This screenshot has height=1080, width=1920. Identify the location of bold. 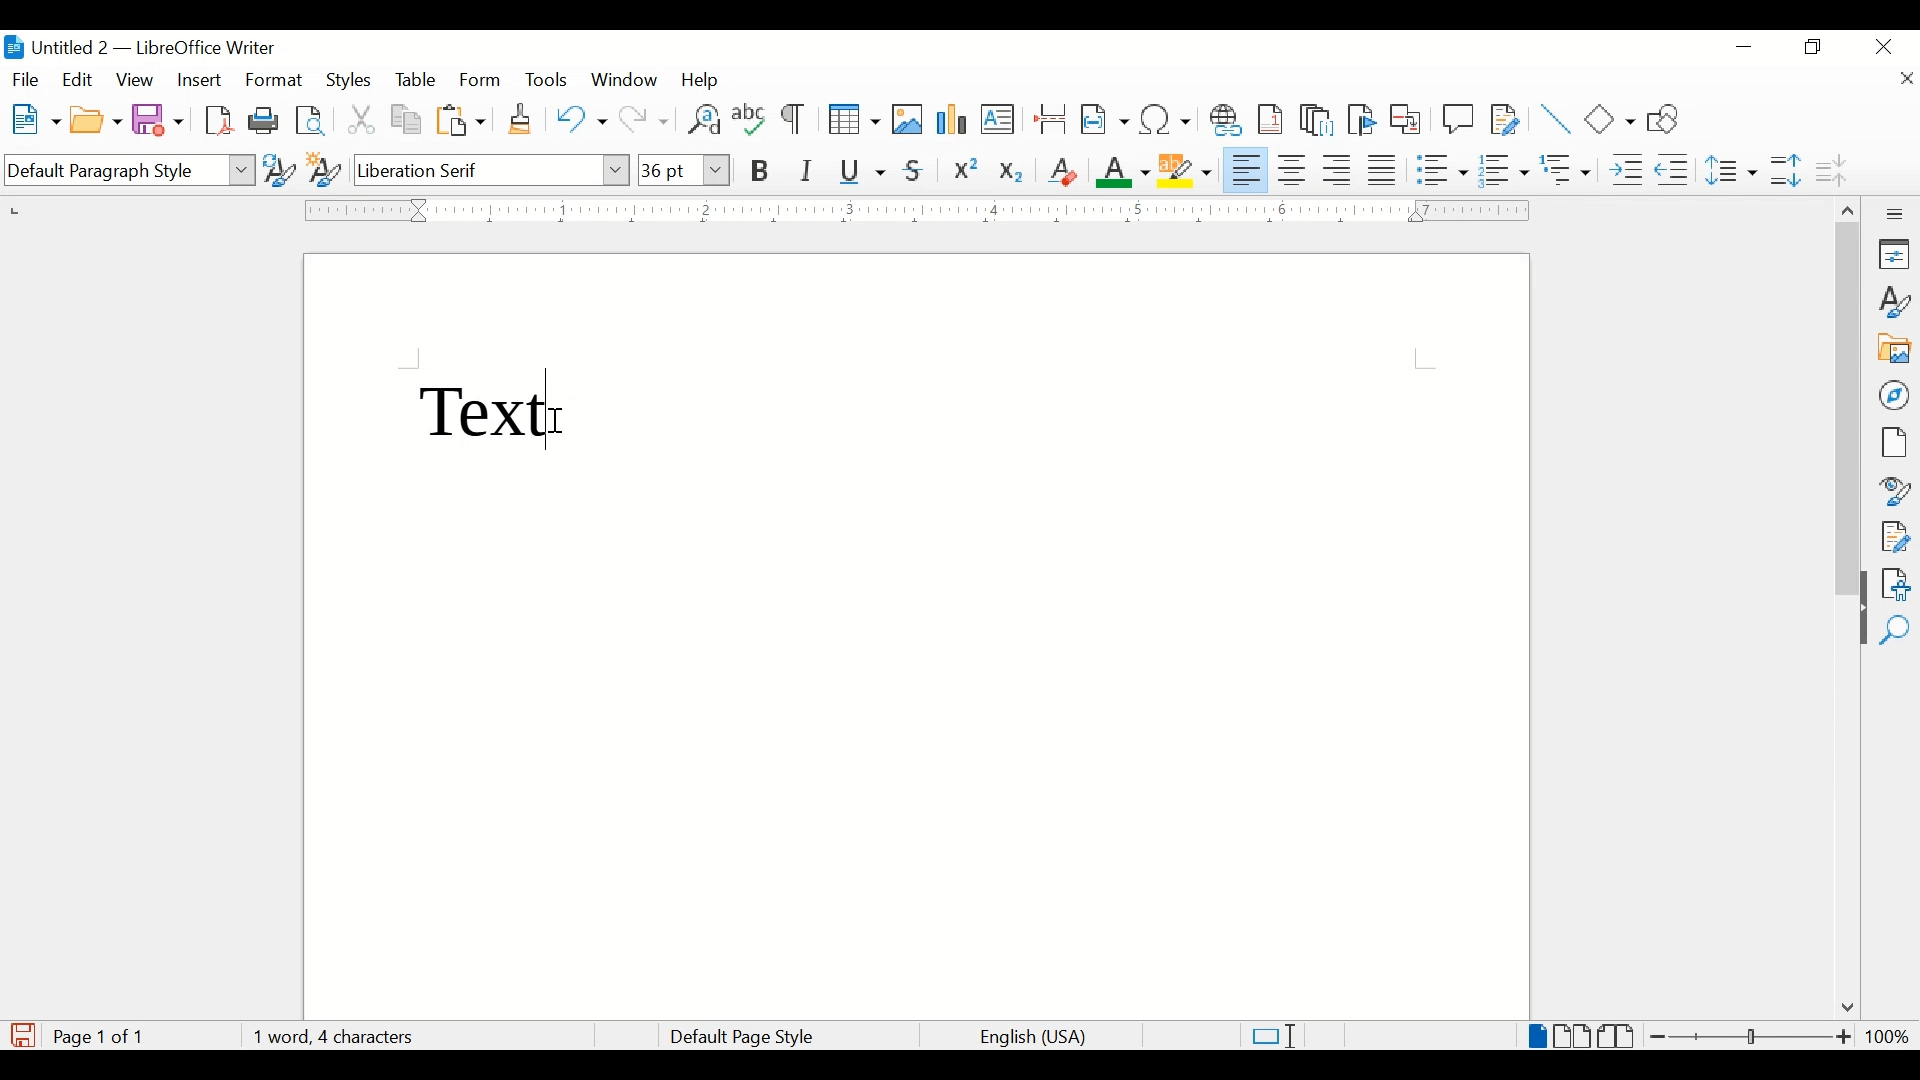
(761, 172).